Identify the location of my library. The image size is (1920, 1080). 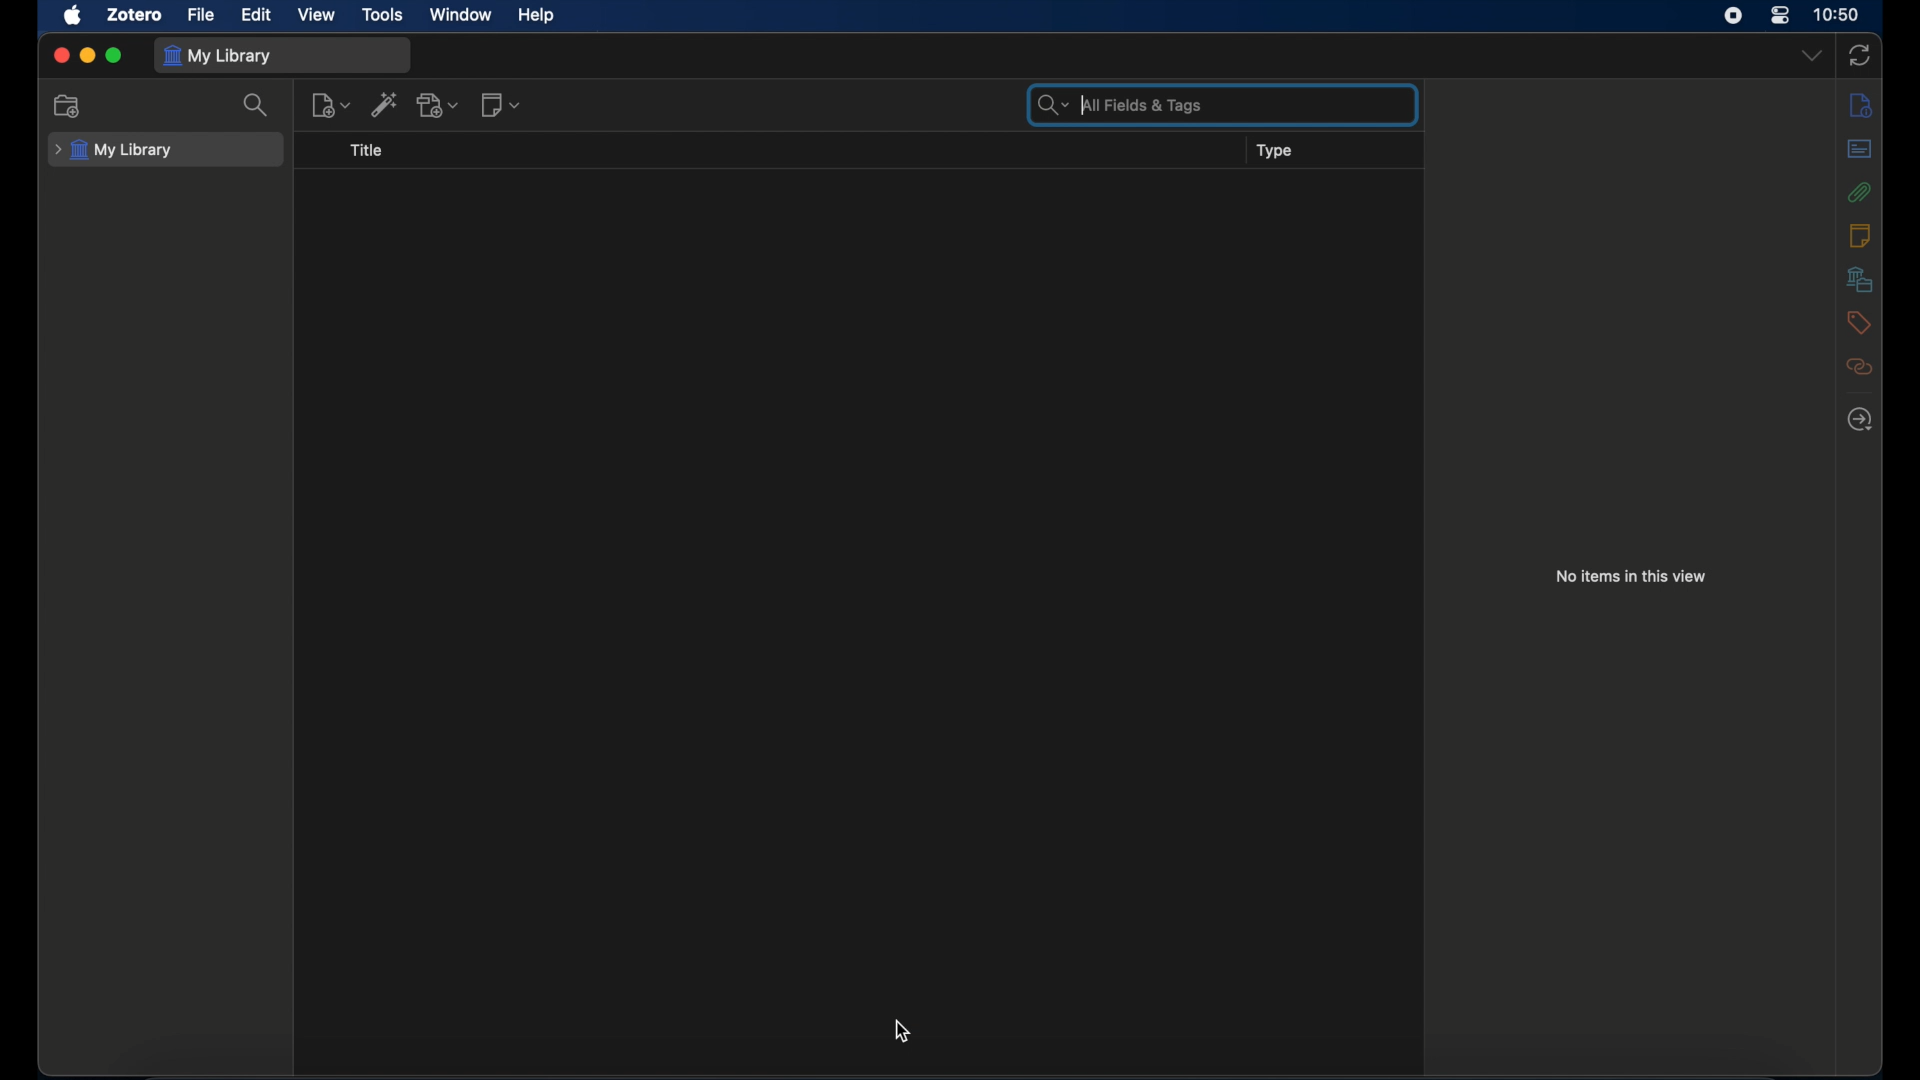
(113, 150).